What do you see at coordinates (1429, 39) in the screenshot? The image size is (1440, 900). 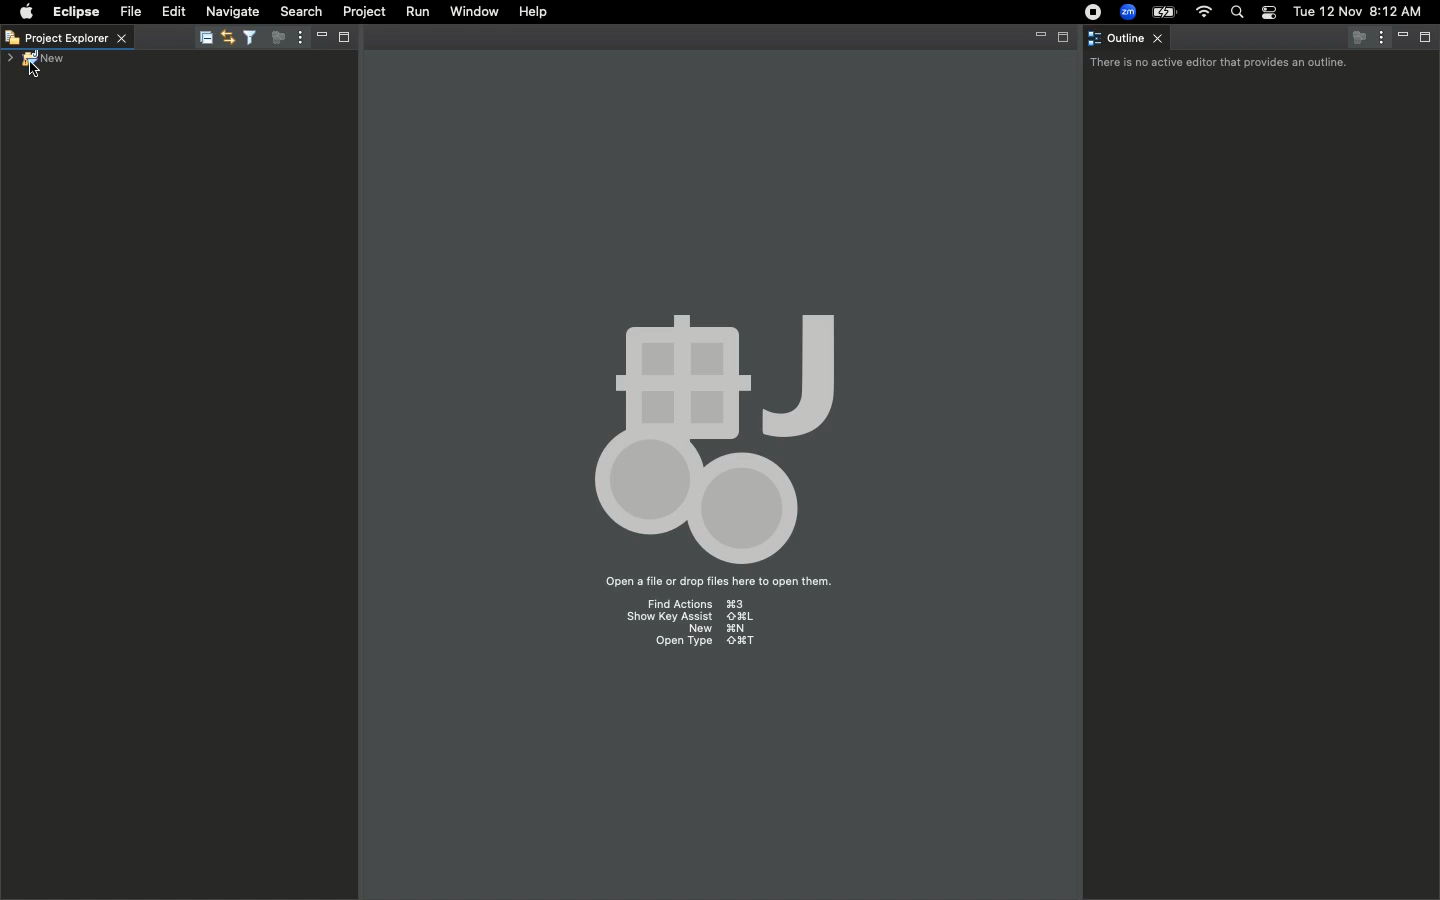 I see `Maximize` at bounding box center [1429, 39].